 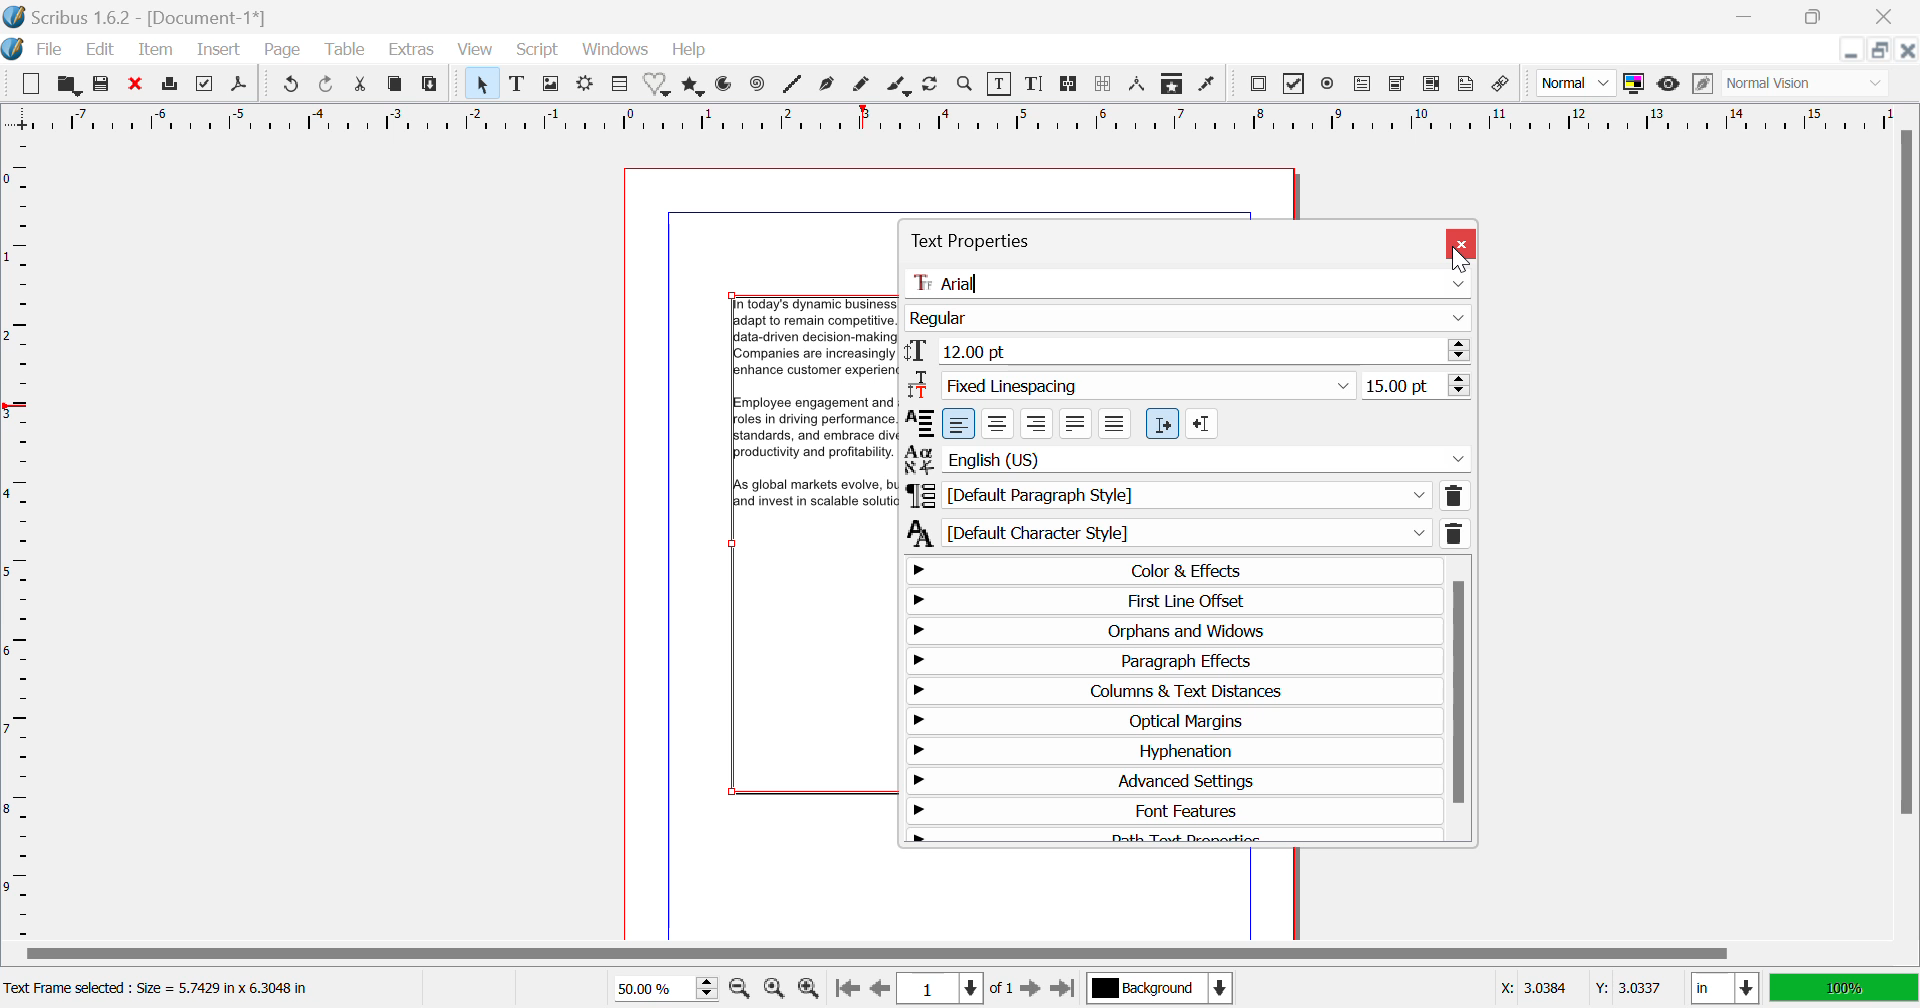 I want to click on Text Frame selected : Size = 5.7425 in x 6.3048 in, so click(x=162, y=990).